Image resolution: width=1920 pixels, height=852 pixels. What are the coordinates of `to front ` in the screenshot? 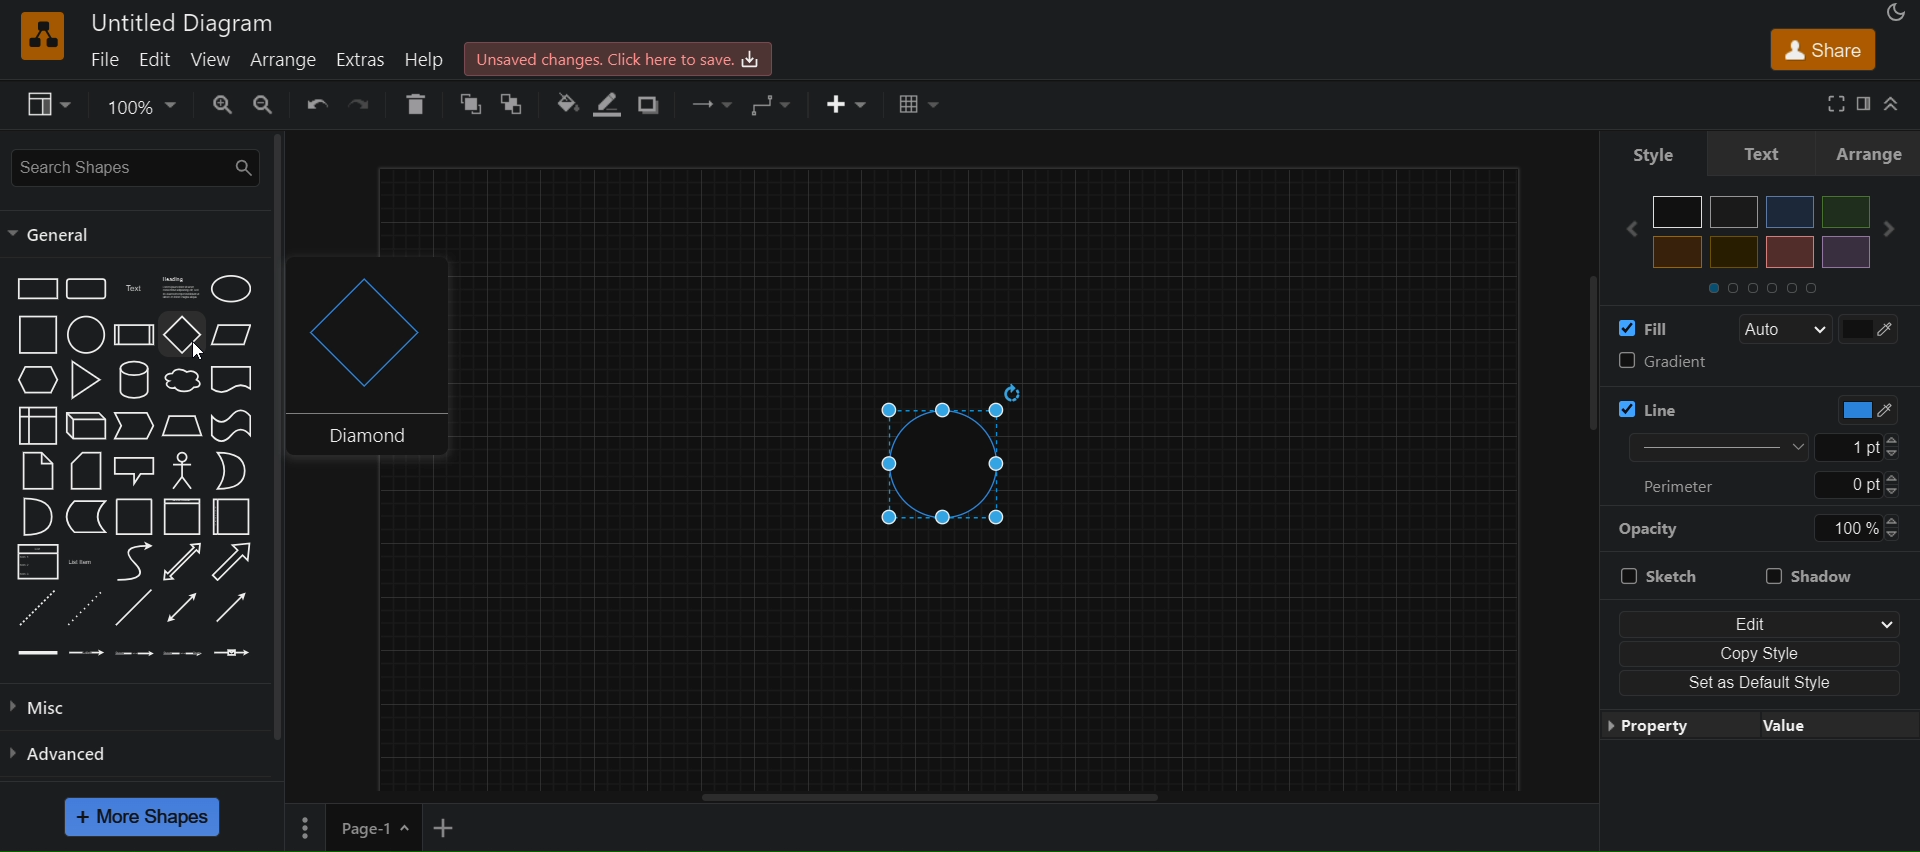 It's located at (511, 103).